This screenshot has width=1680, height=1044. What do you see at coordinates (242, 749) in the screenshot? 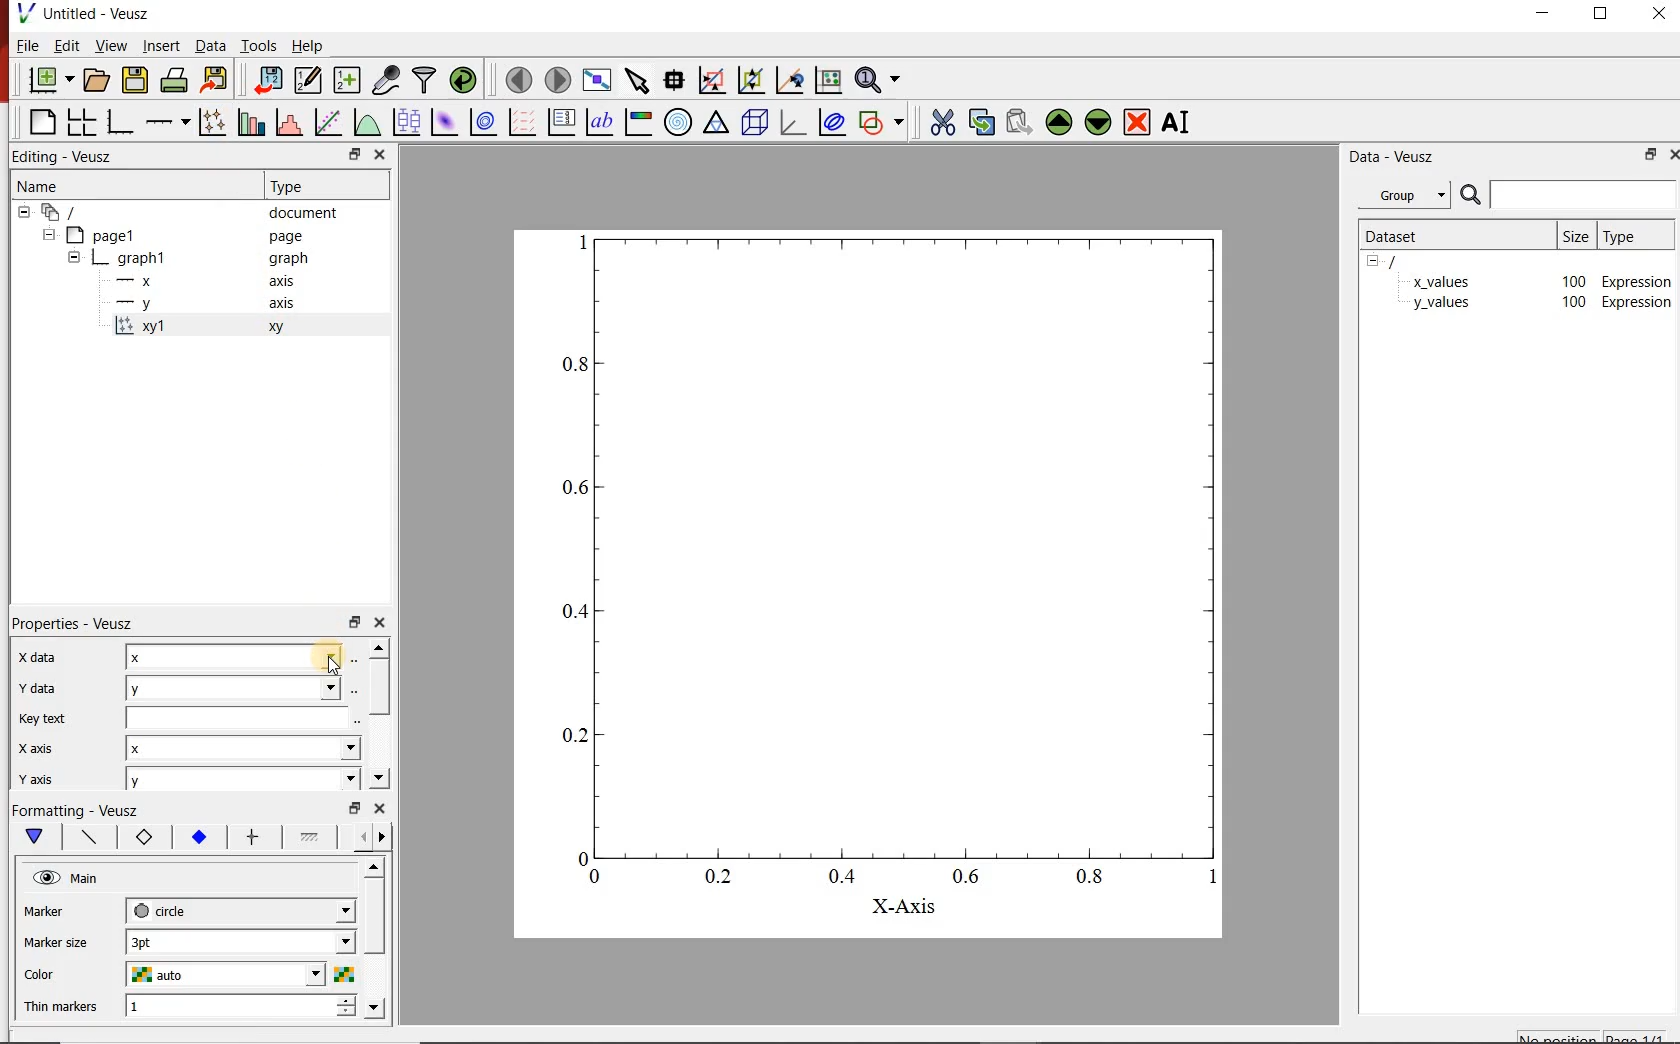
I see `x` at bounding box center [242, 749].